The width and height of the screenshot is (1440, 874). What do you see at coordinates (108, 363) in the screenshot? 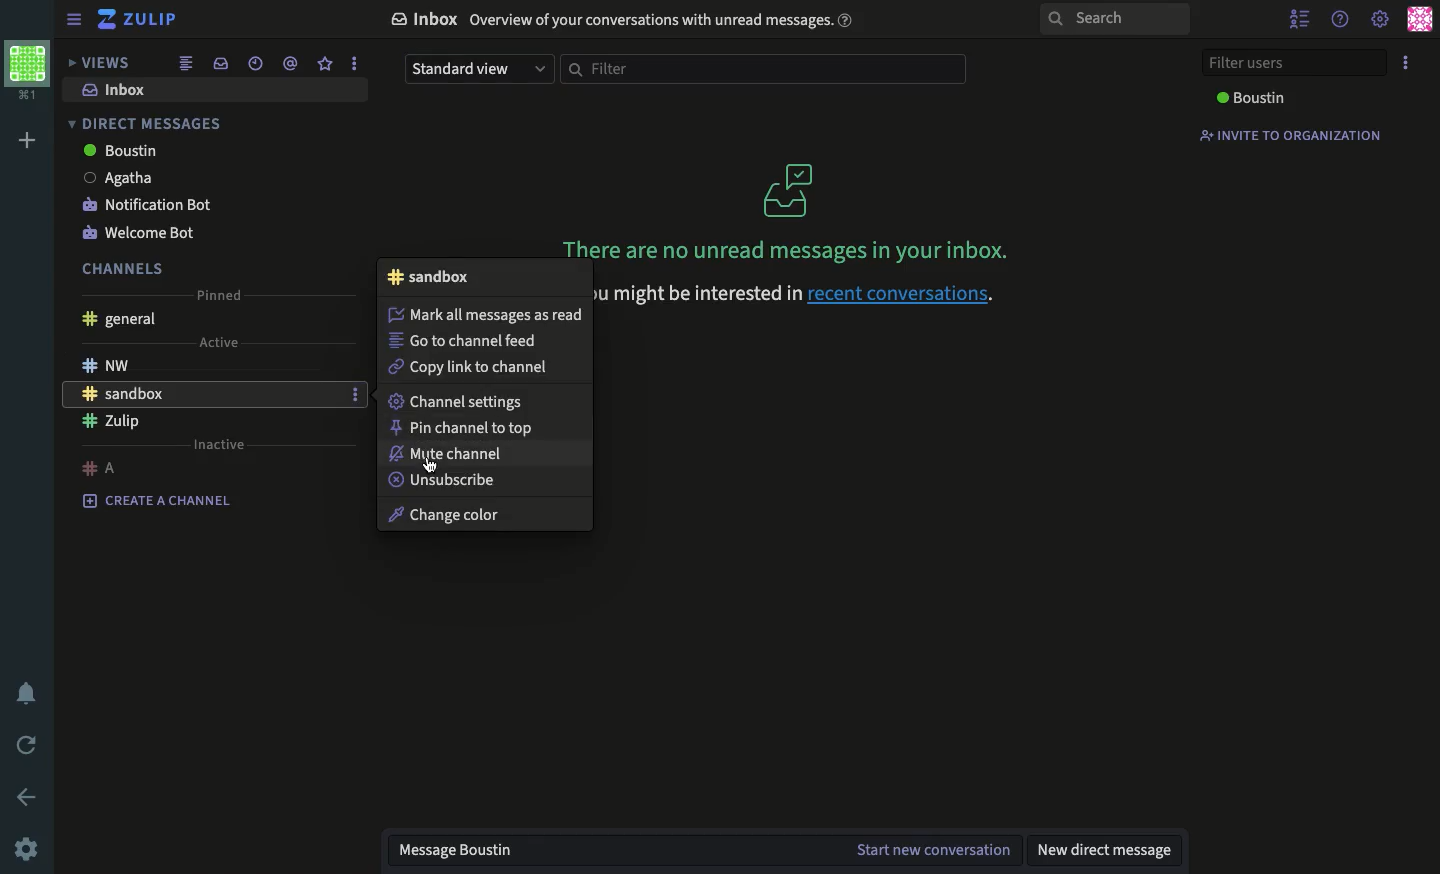
I see `nw` at bounding box center [108, 363].